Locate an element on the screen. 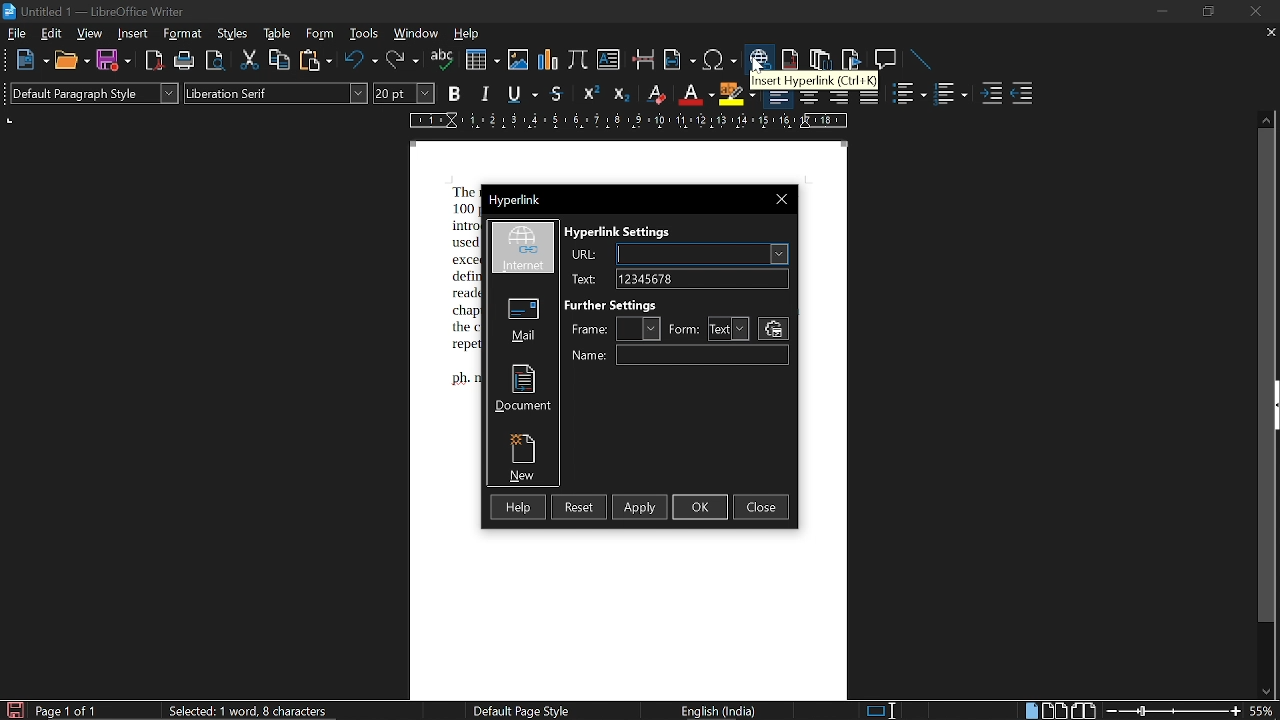  close is located at coordinates (761, 507).